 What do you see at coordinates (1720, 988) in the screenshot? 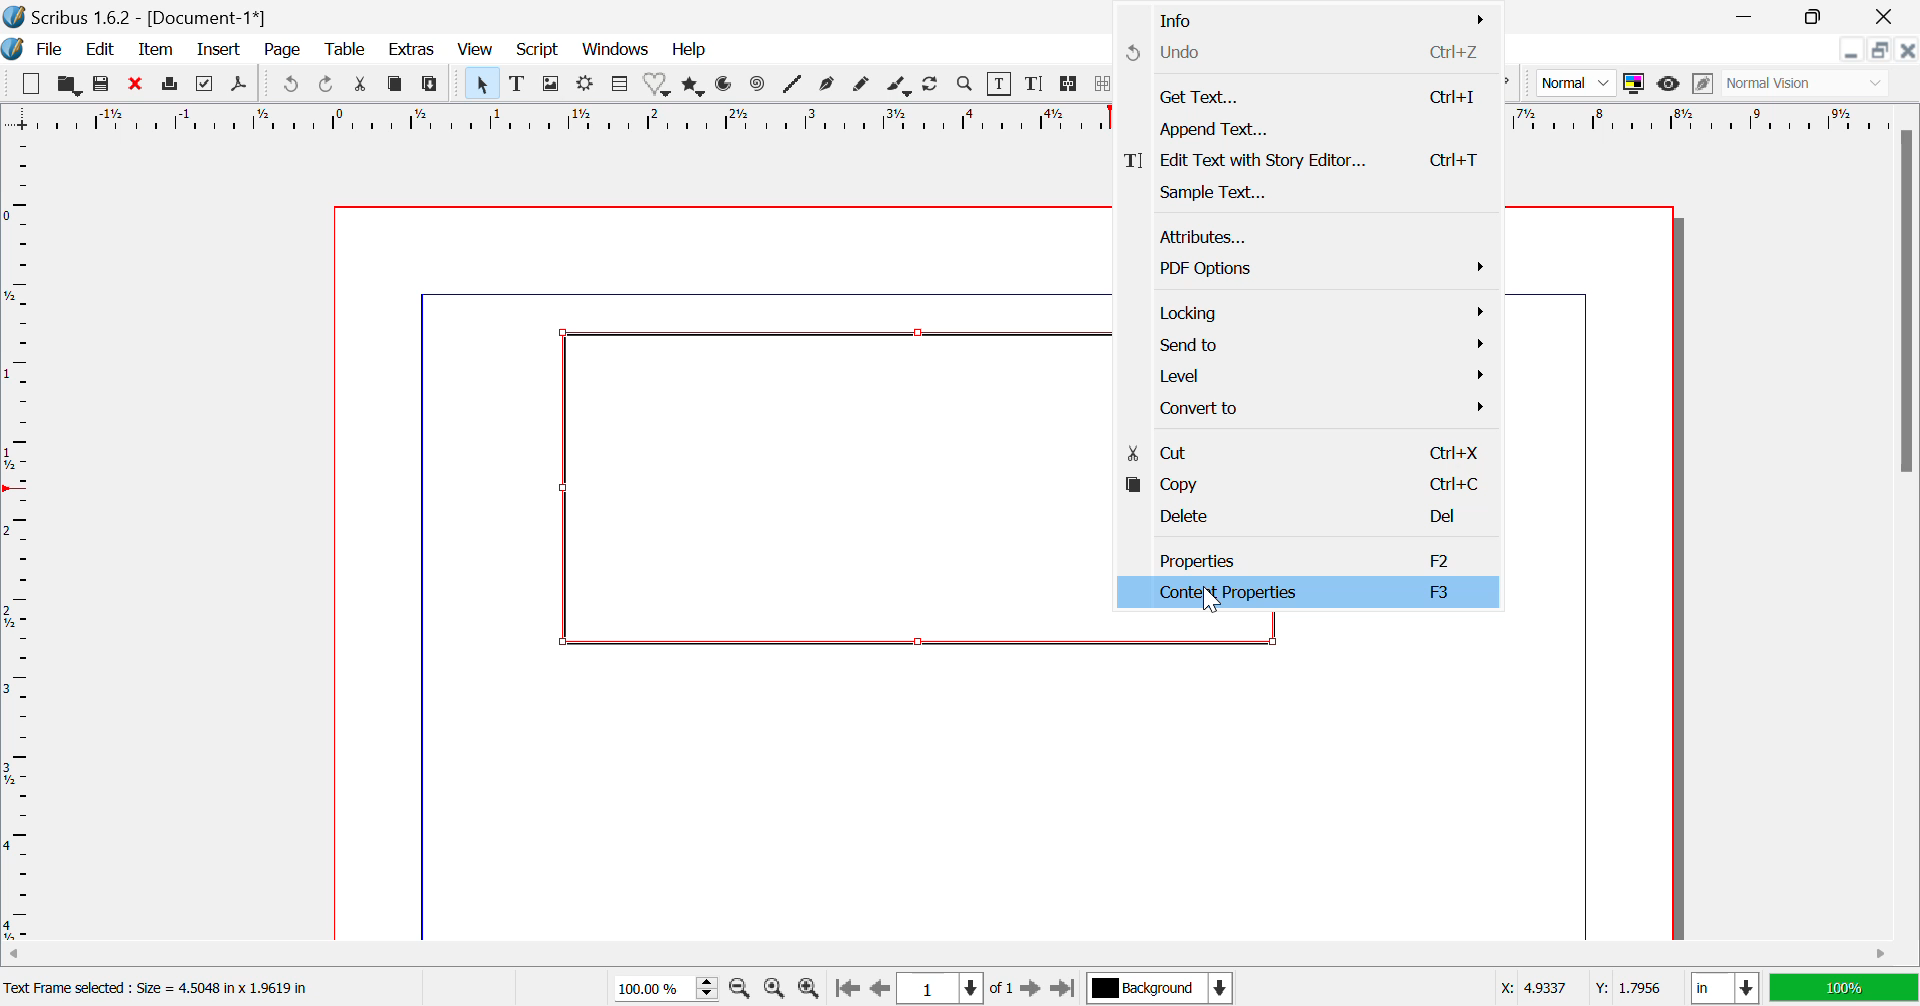
I see `in` at bounding box center [1720, 988].